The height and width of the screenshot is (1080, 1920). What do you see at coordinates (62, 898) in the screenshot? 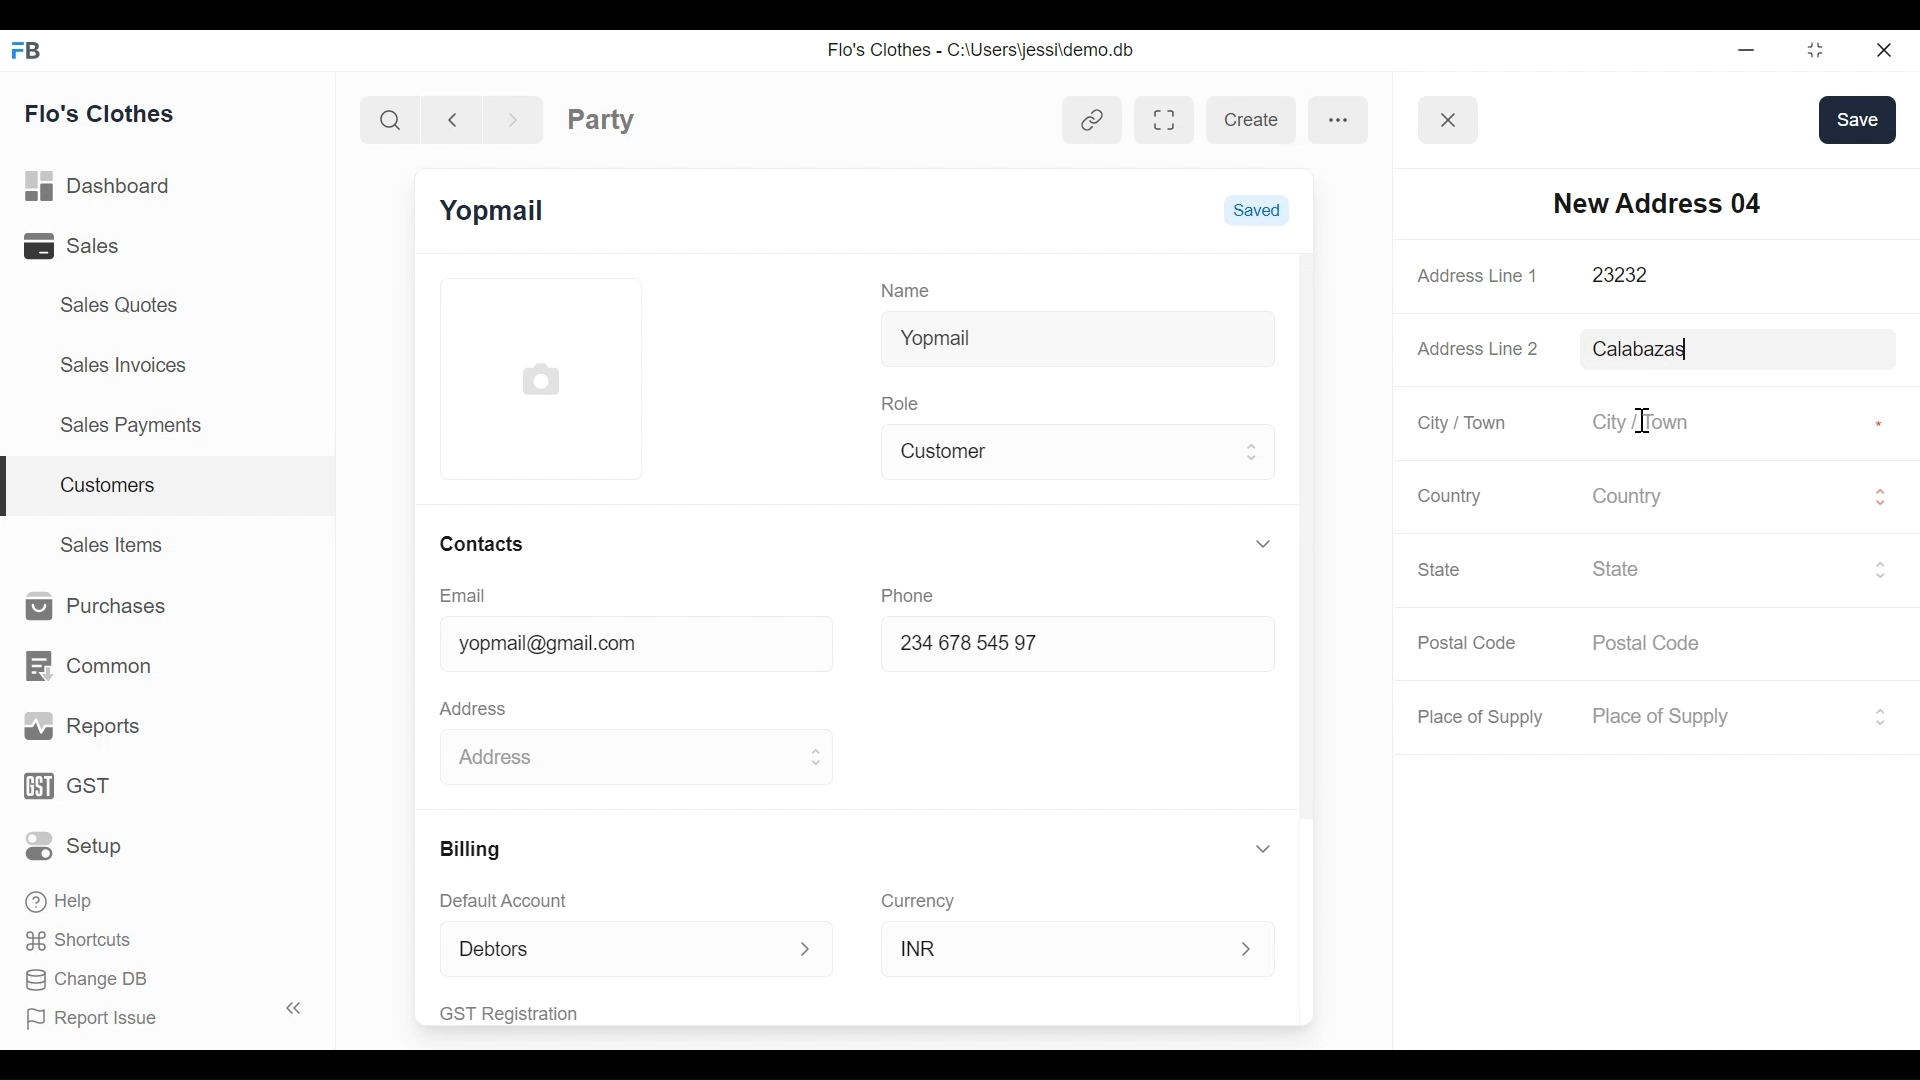
I see `Help` at bounding box center [62, 898].